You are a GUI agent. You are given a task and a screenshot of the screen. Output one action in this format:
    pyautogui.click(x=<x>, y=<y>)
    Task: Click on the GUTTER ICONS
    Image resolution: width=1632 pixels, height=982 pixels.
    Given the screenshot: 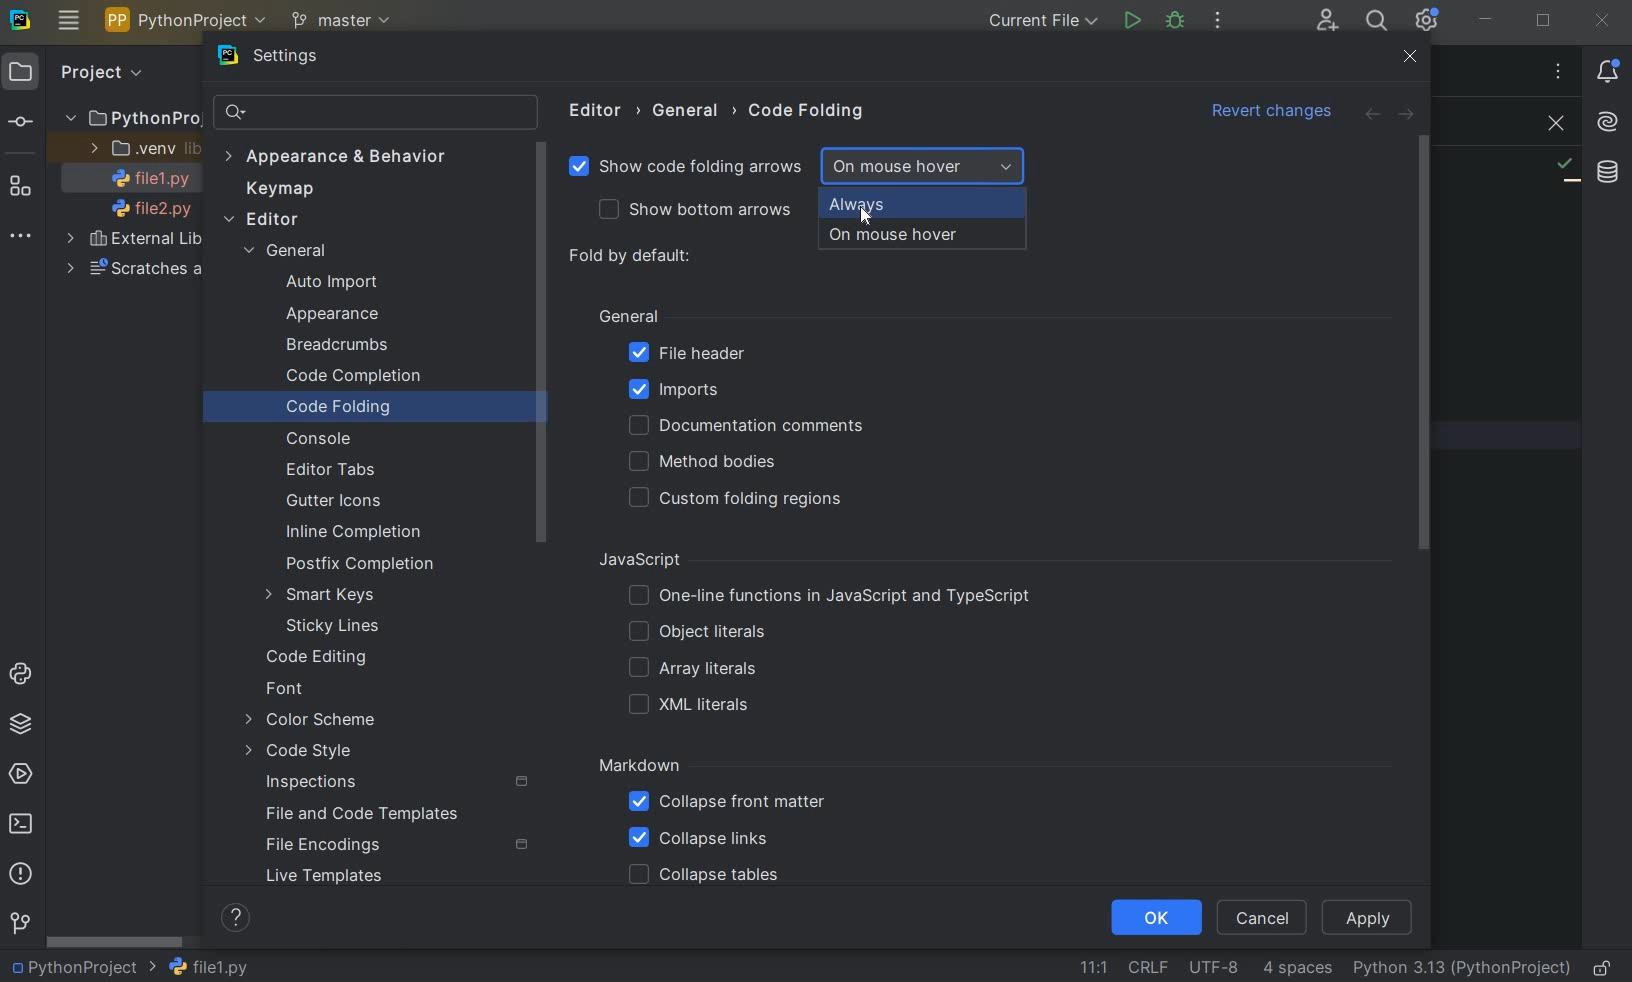 What is the action you would take?
    pyautogui.click(x=339, y=502)
    